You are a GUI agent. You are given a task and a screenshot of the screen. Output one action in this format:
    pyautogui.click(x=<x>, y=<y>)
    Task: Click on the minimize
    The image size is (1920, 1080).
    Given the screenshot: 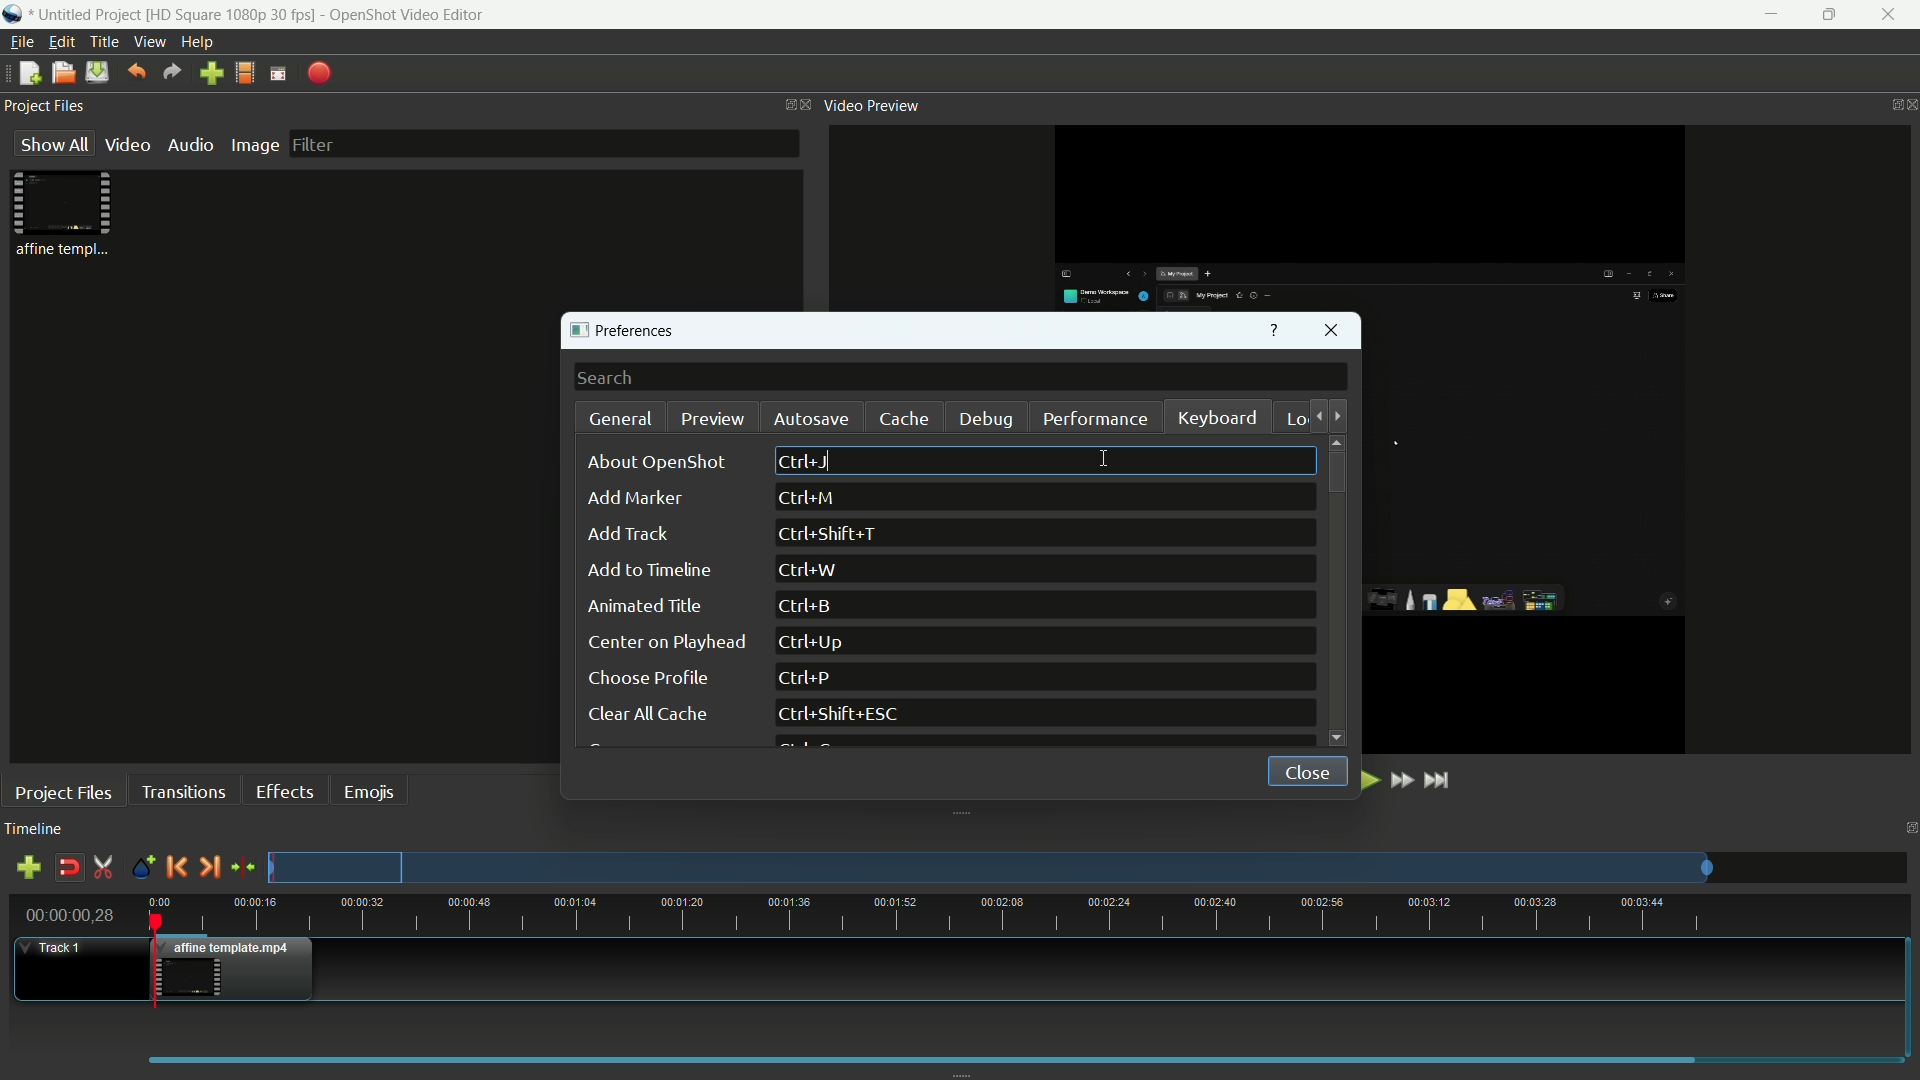 What is the action you would take?
    pyautogui.click(x=1766, y=15)
    